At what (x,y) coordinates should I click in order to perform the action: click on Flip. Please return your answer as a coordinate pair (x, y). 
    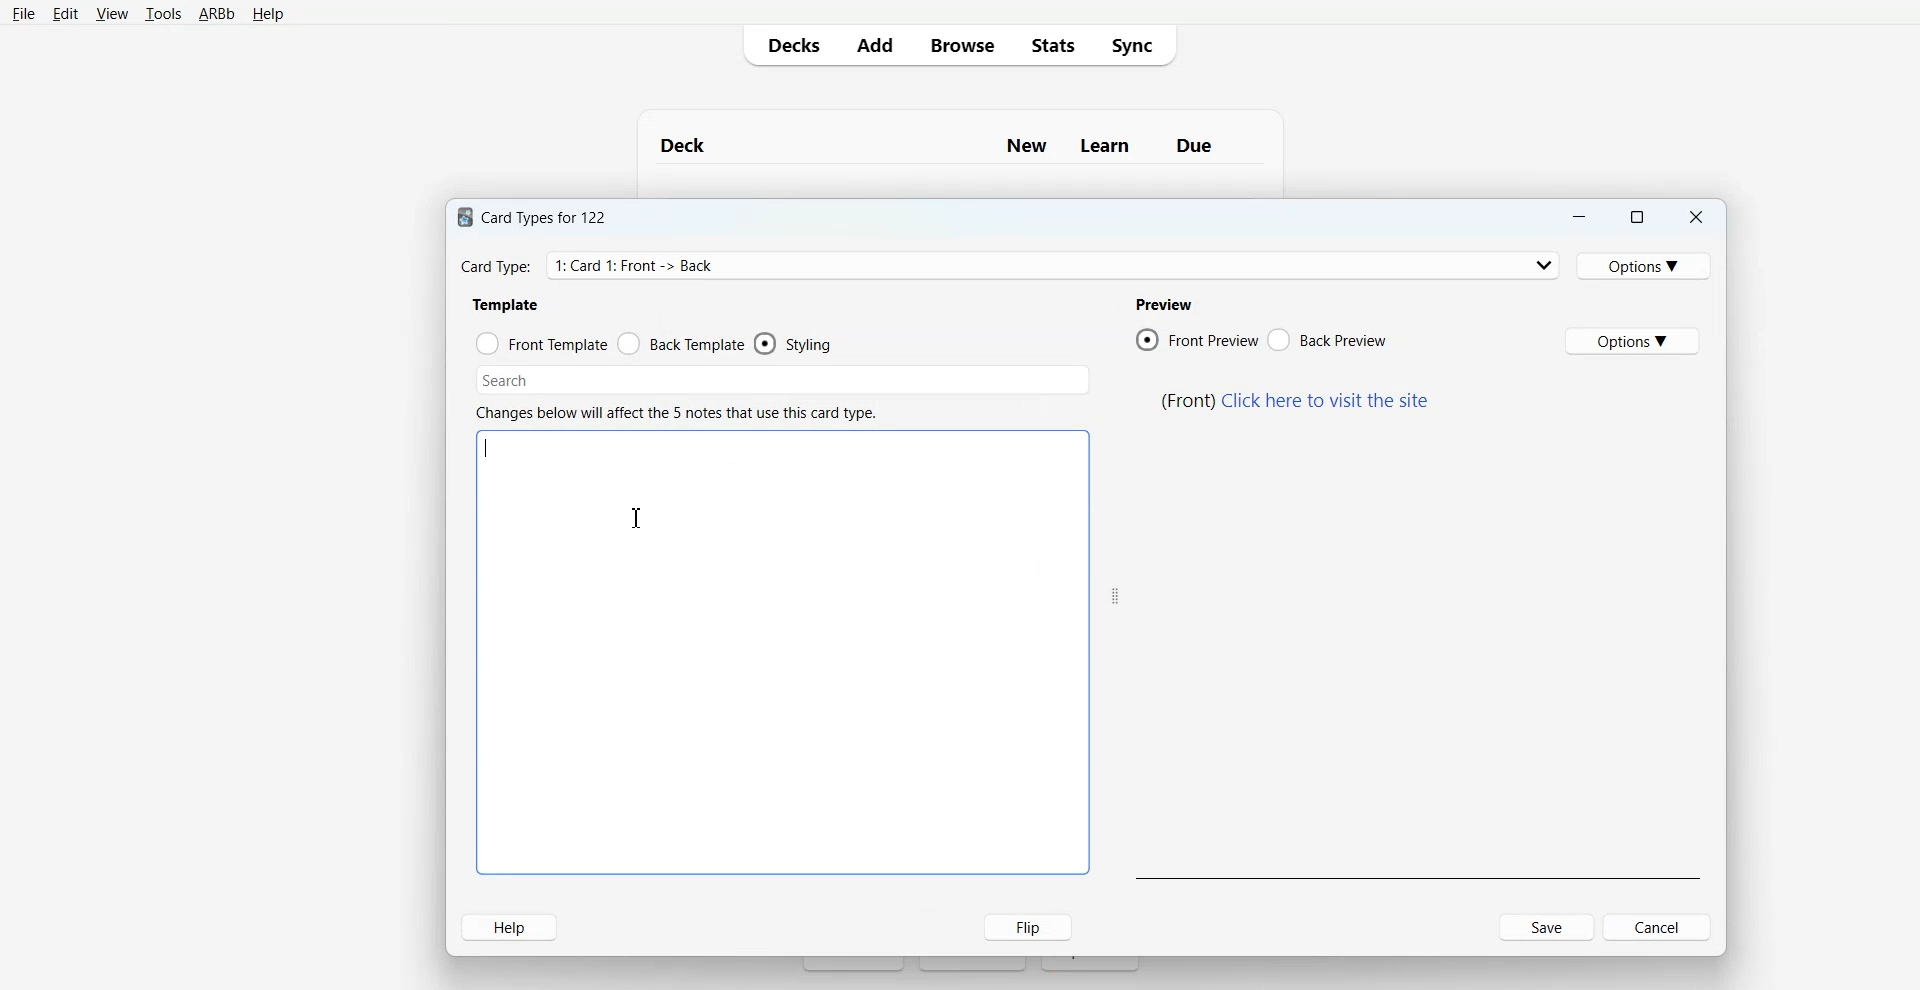
    Looking at the image, I should click on (1020, 927).